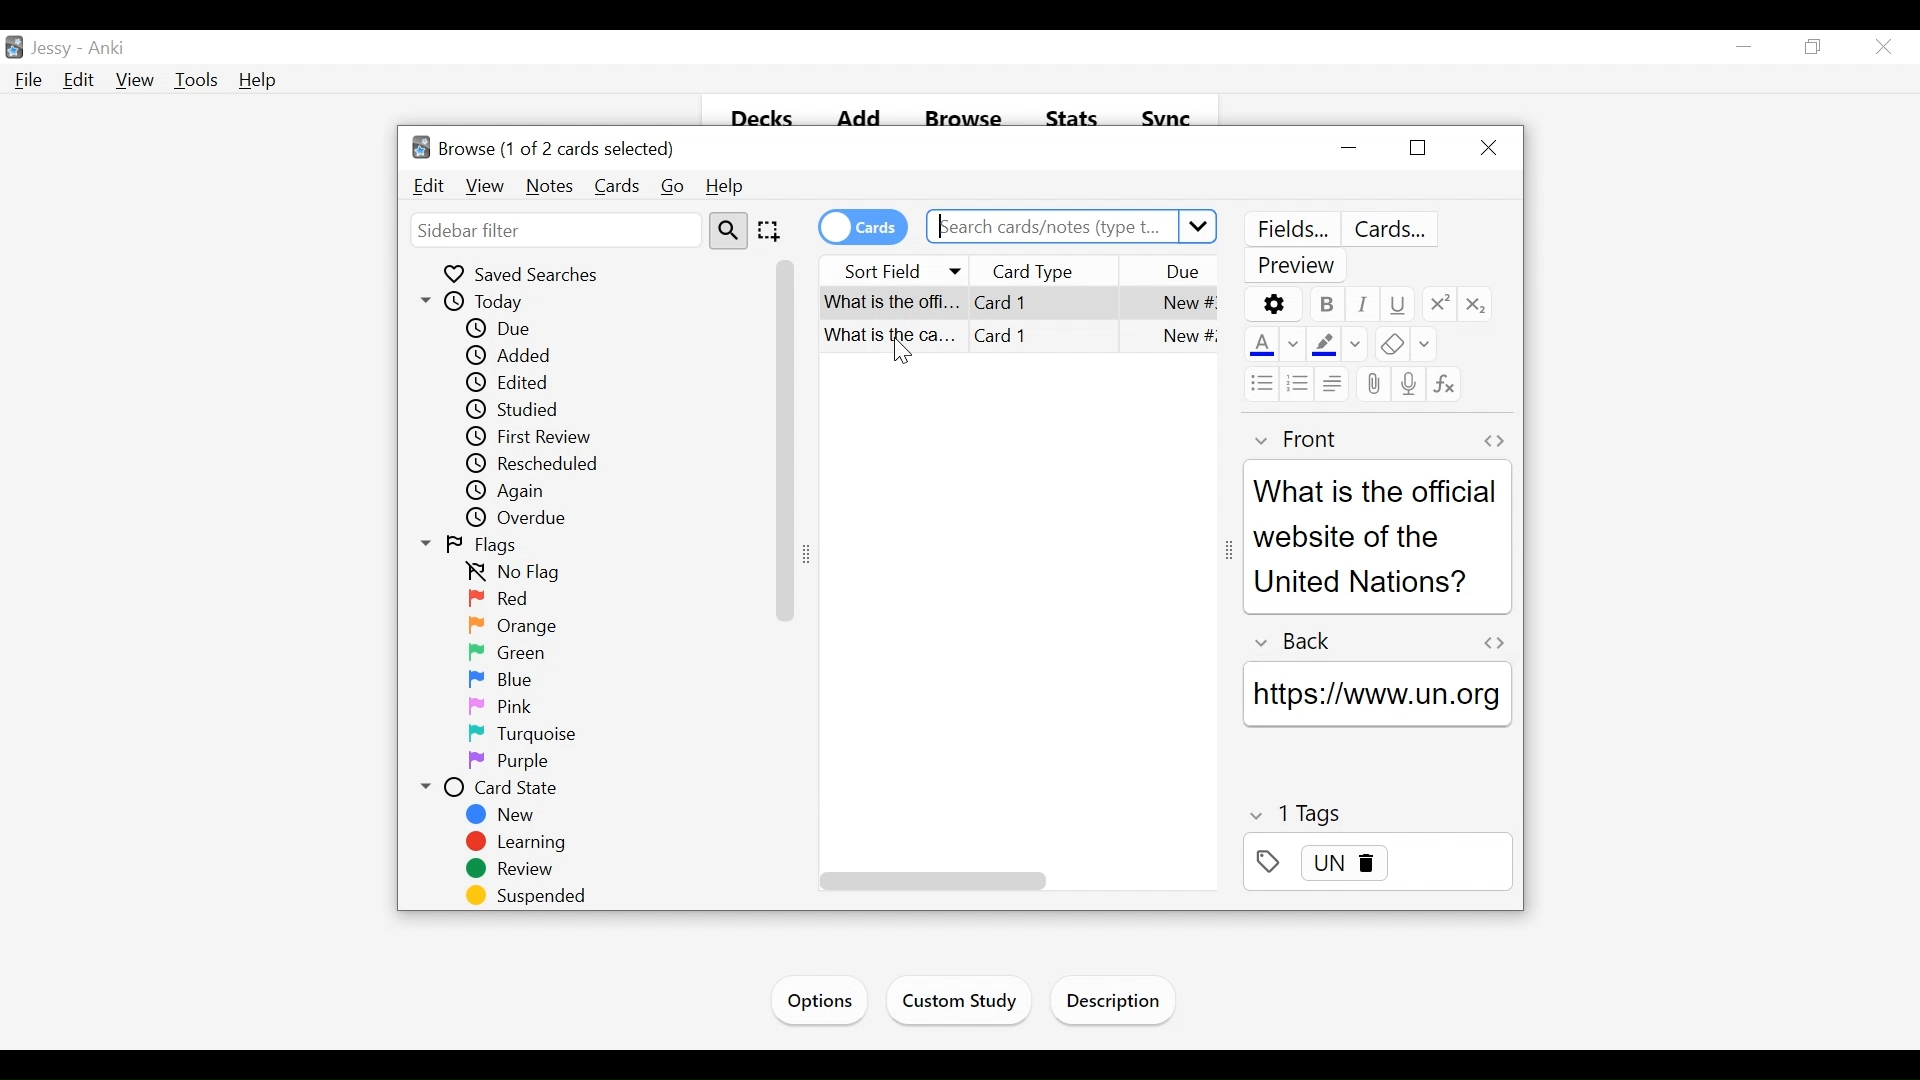 Image resolution: width=1920 pixels, height=1080 pixels. What do you see at coordinates (429, 186) in the screenshot?
I see `Edit` at bounding box center [429, 186].